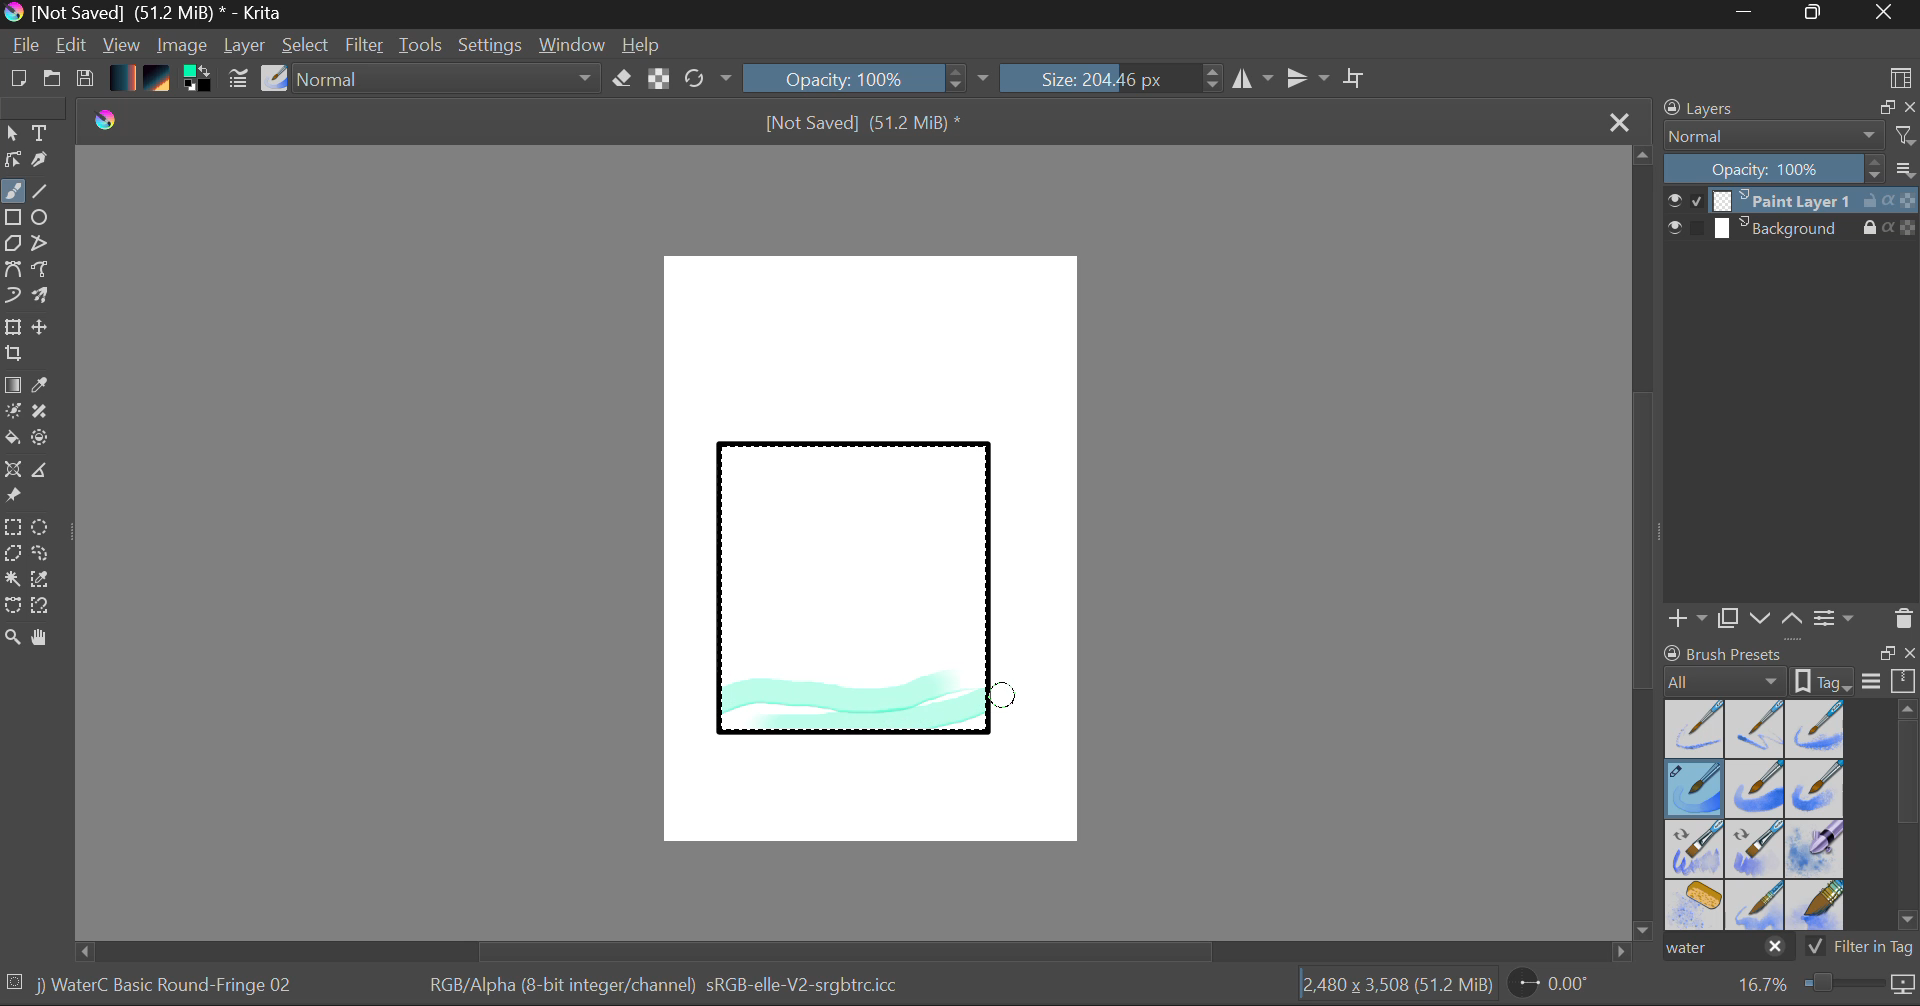  What do you see at coordinates (864, 125) in the screenshot?
I see `File Name & Size` at bounding box center [864, 125].